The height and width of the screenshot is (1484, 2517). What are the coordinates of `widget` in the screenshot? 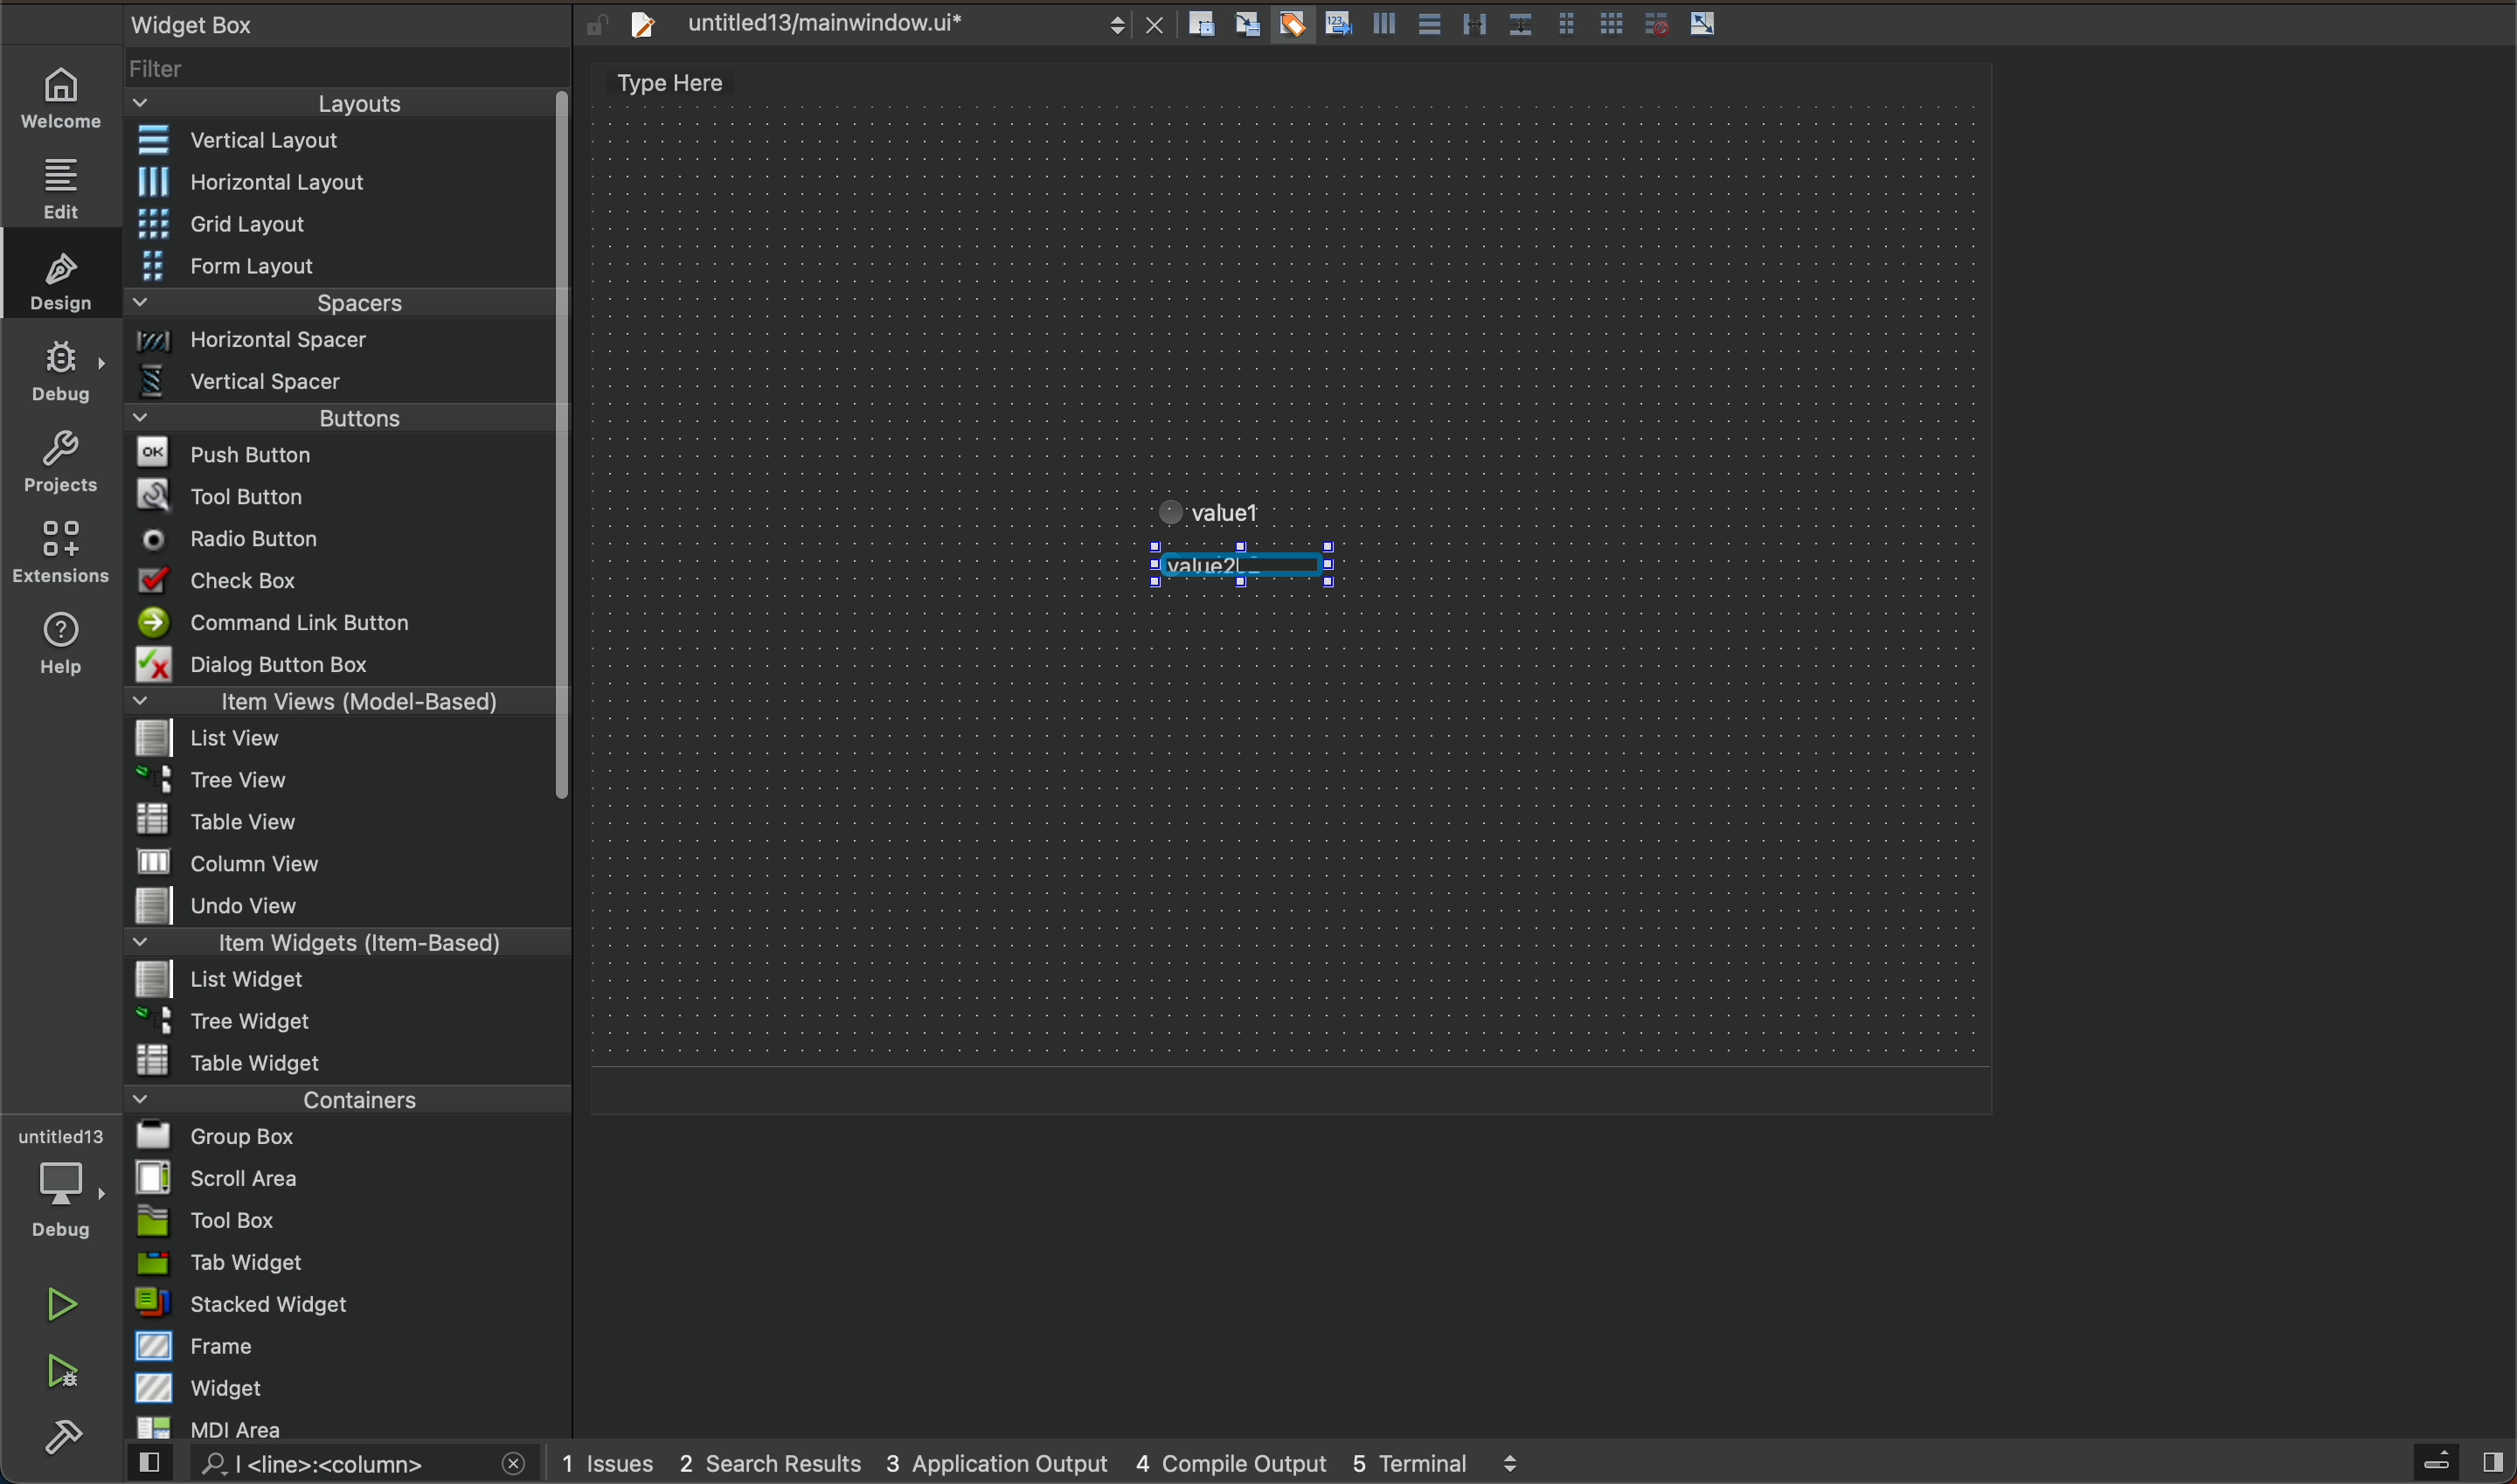 It's located at (352, 1387).